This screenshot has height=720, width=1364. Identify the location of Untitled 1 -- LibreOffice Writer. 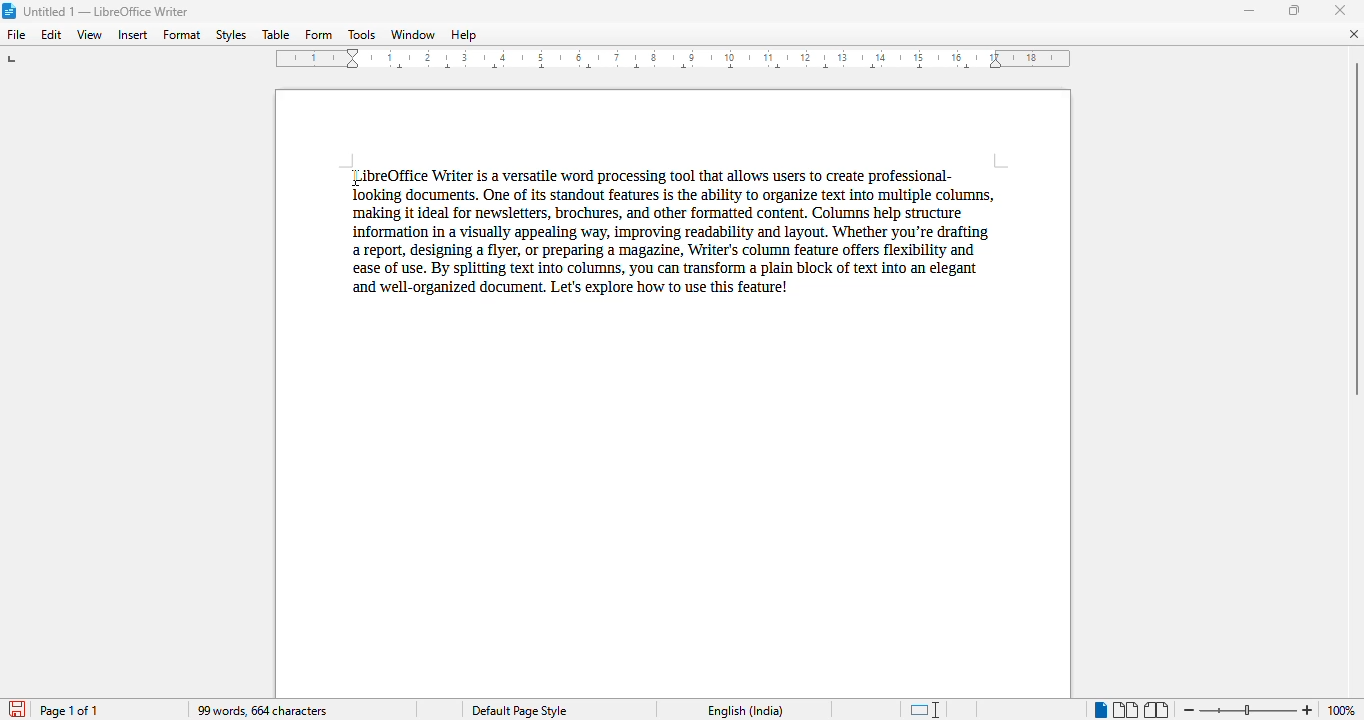
(107, 12).